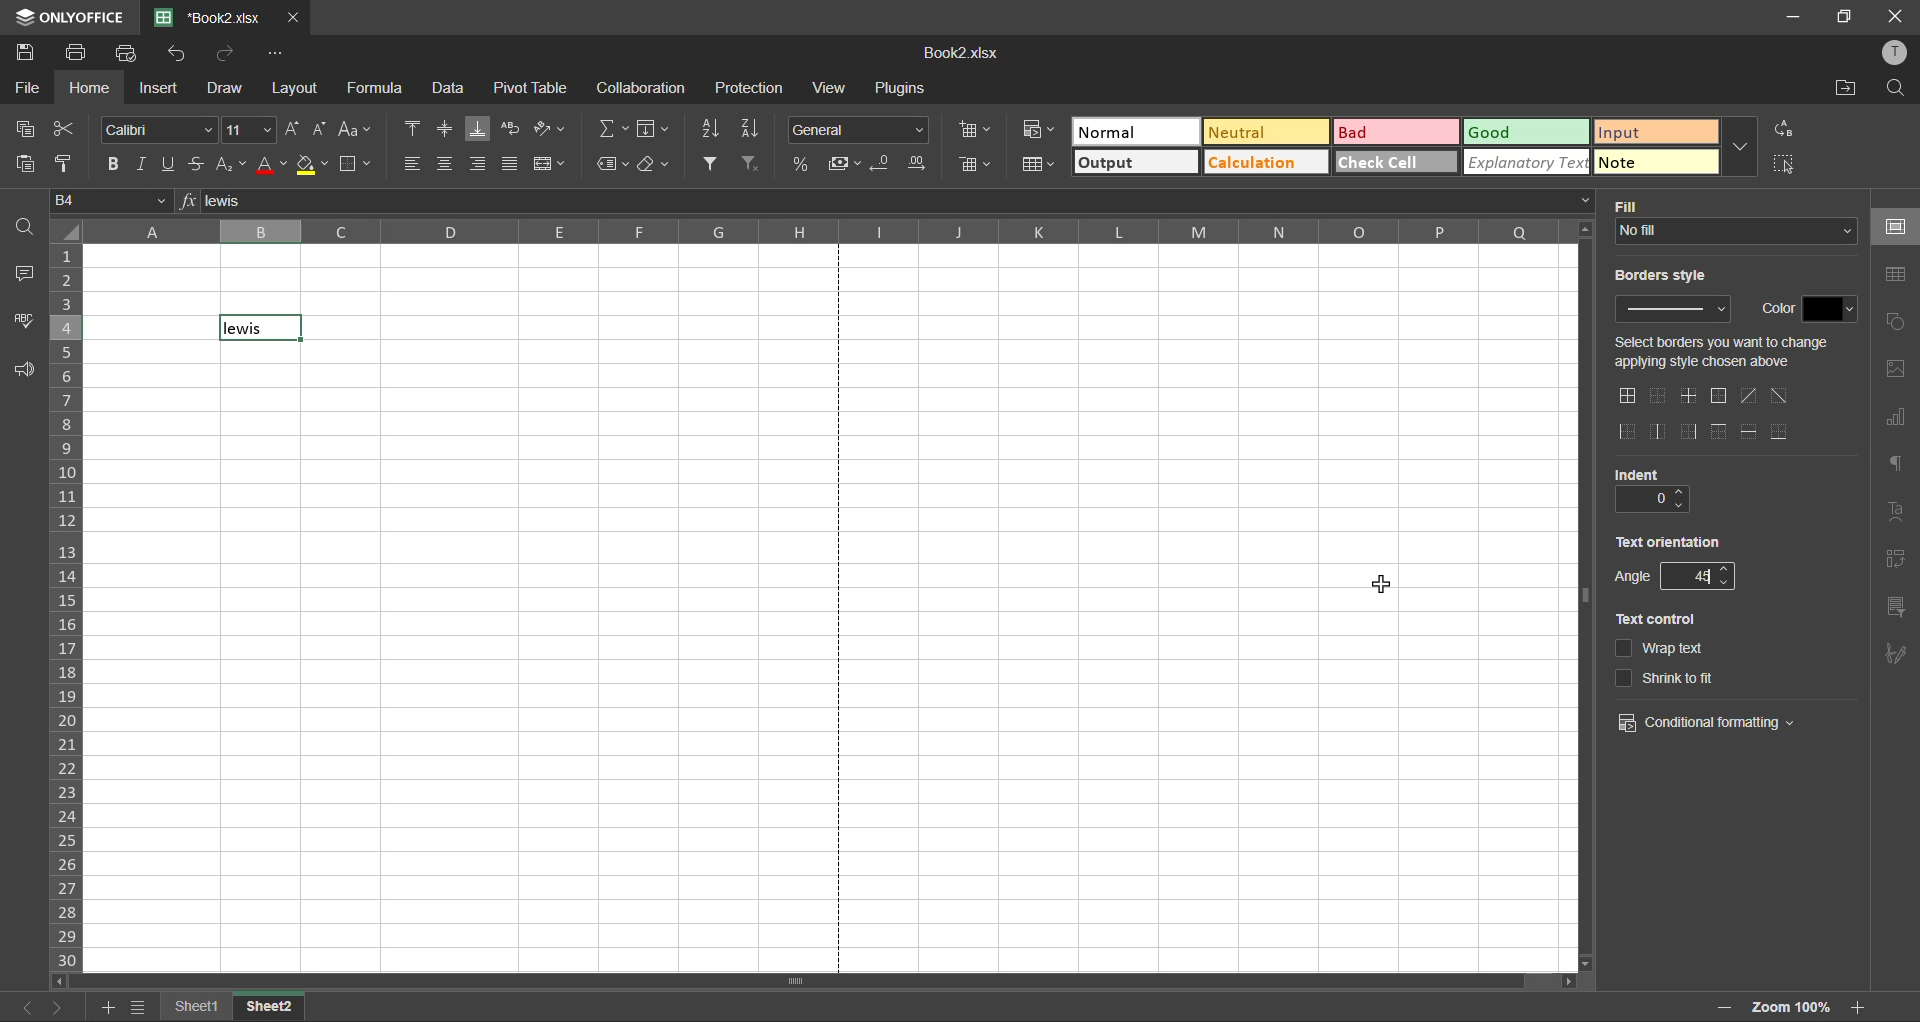 This screenshot has width=1920, height=1022. I want to click on zoom in, so click(1722, 1007).